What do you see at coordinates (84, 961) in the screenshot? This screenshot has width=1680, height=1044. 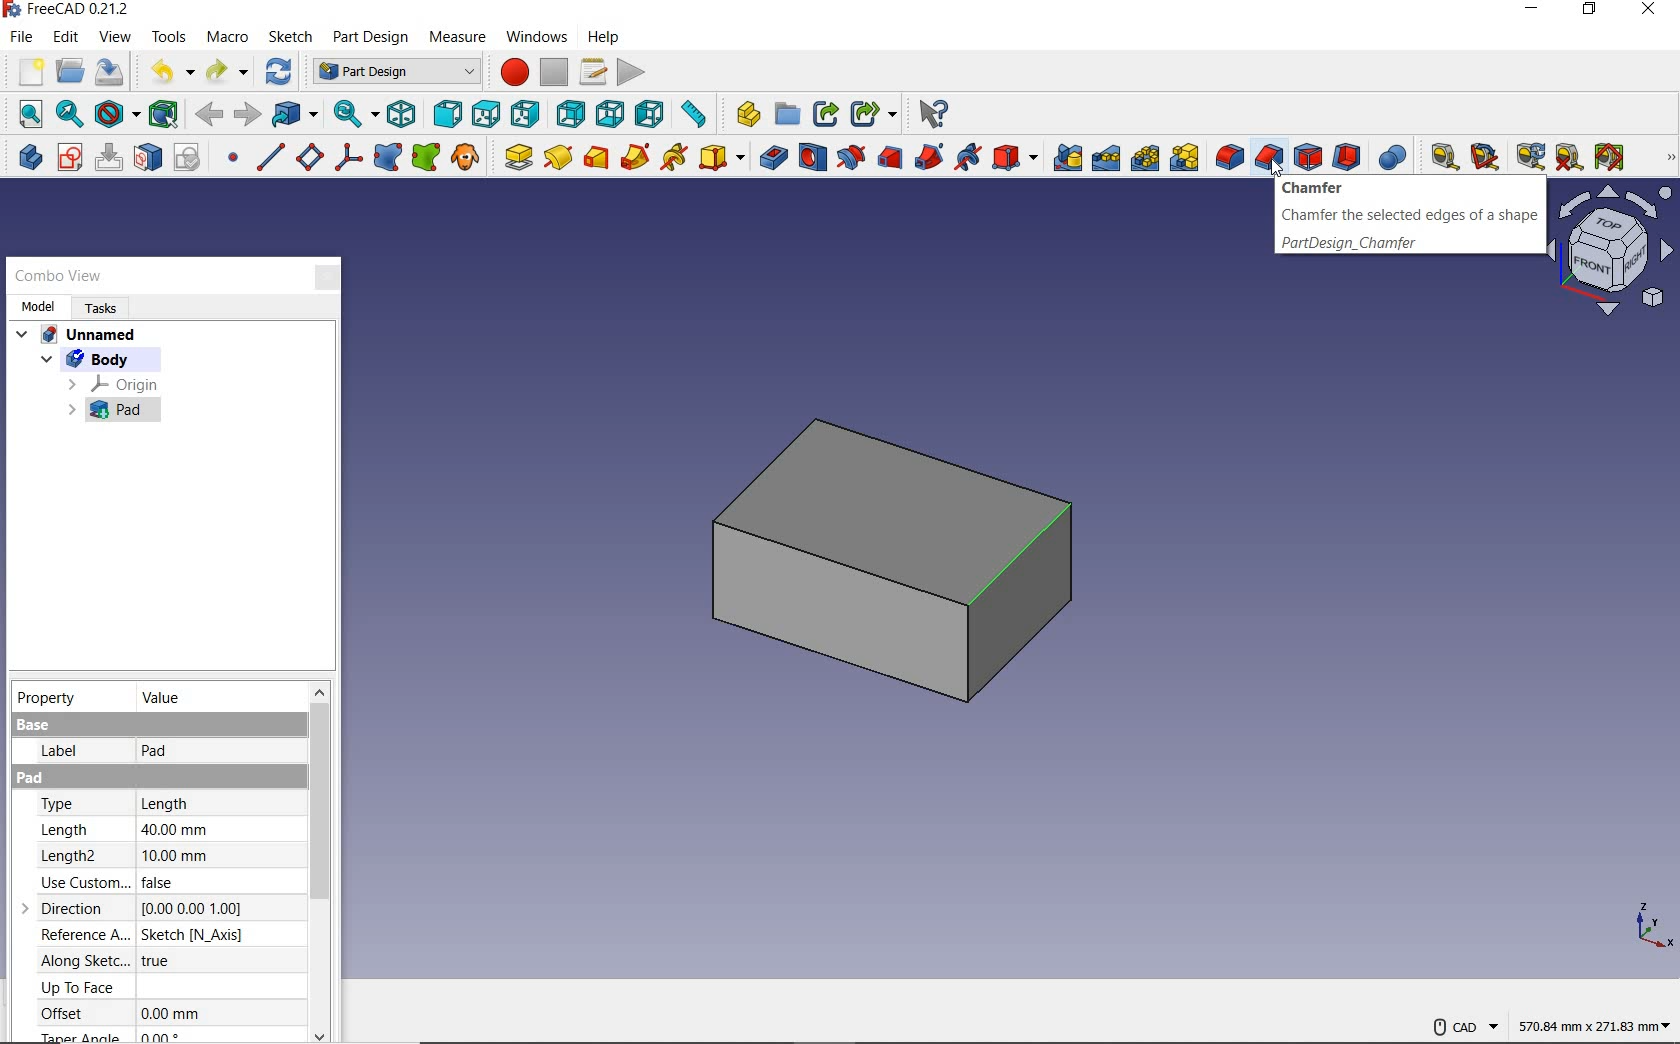 I see `Along sketch` at bounding box center [84, 961].